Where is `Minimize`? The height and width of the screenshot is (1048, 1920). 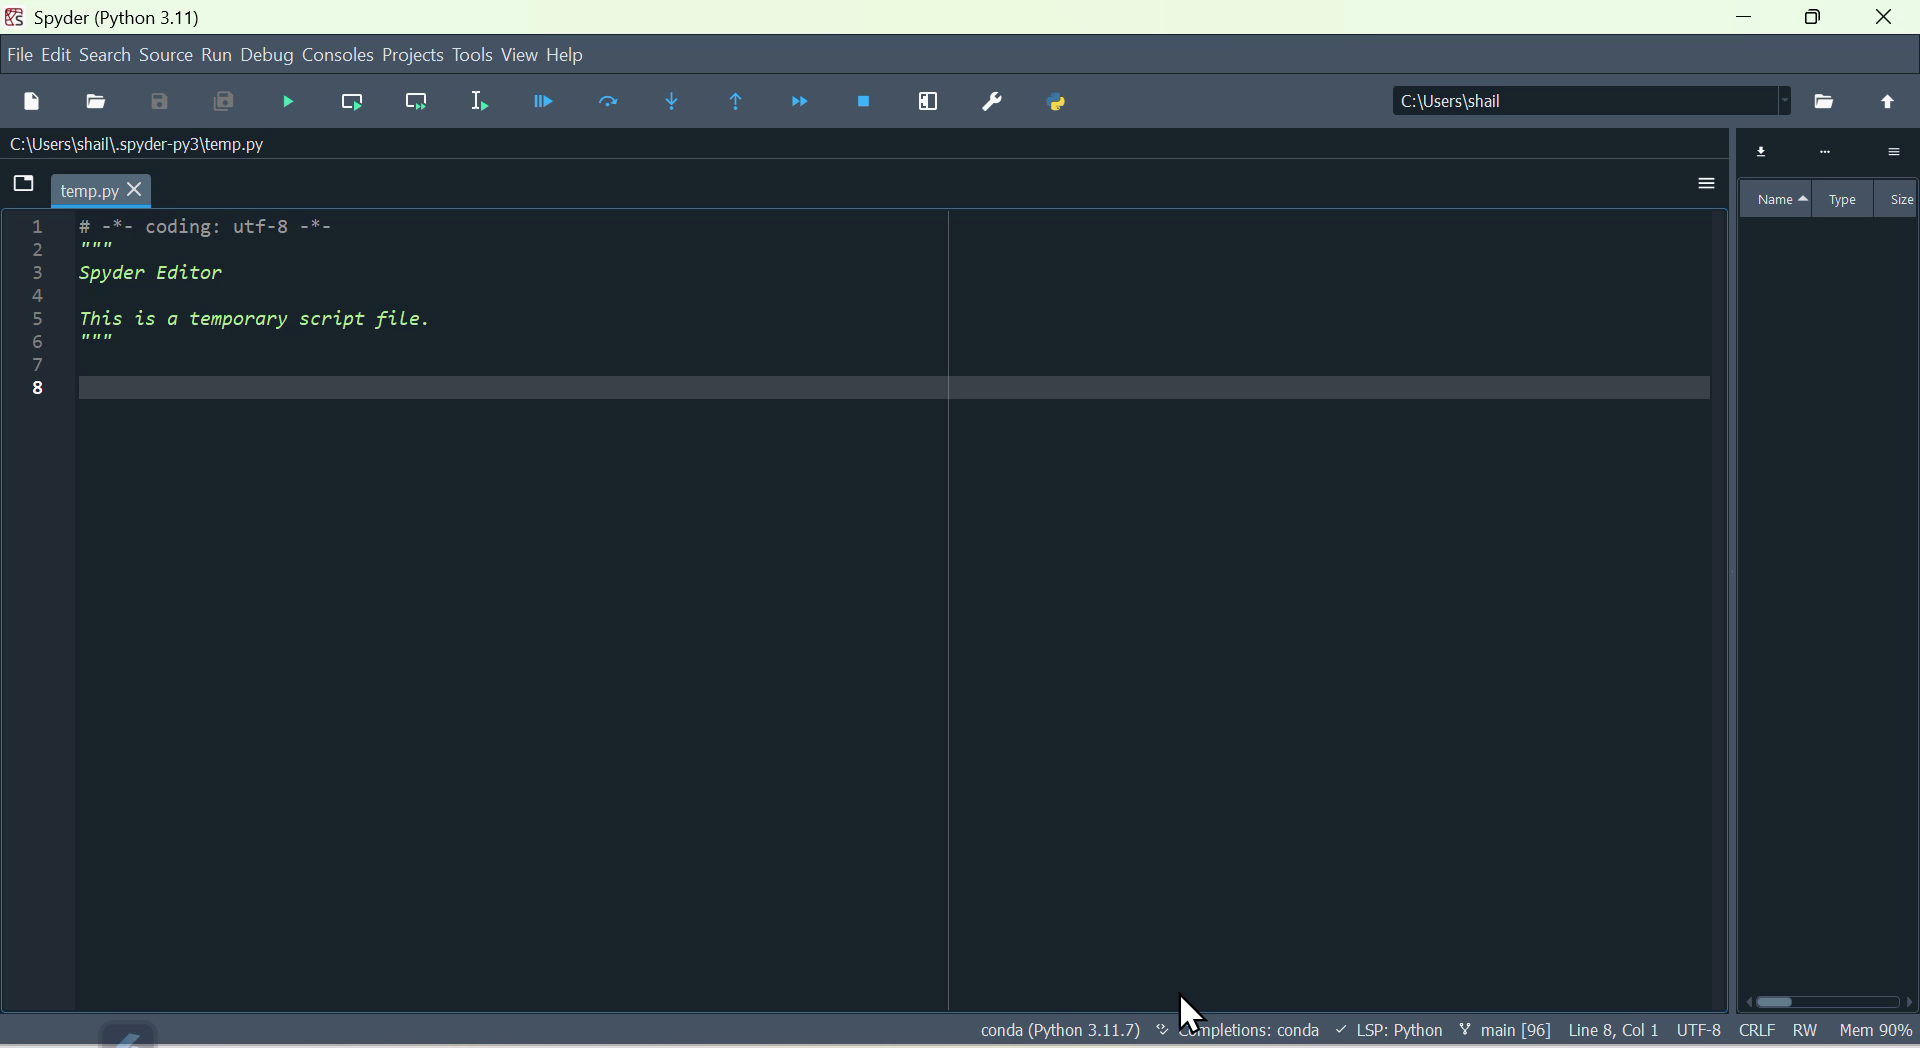
Minimize is located at coordinates (1749, 20).